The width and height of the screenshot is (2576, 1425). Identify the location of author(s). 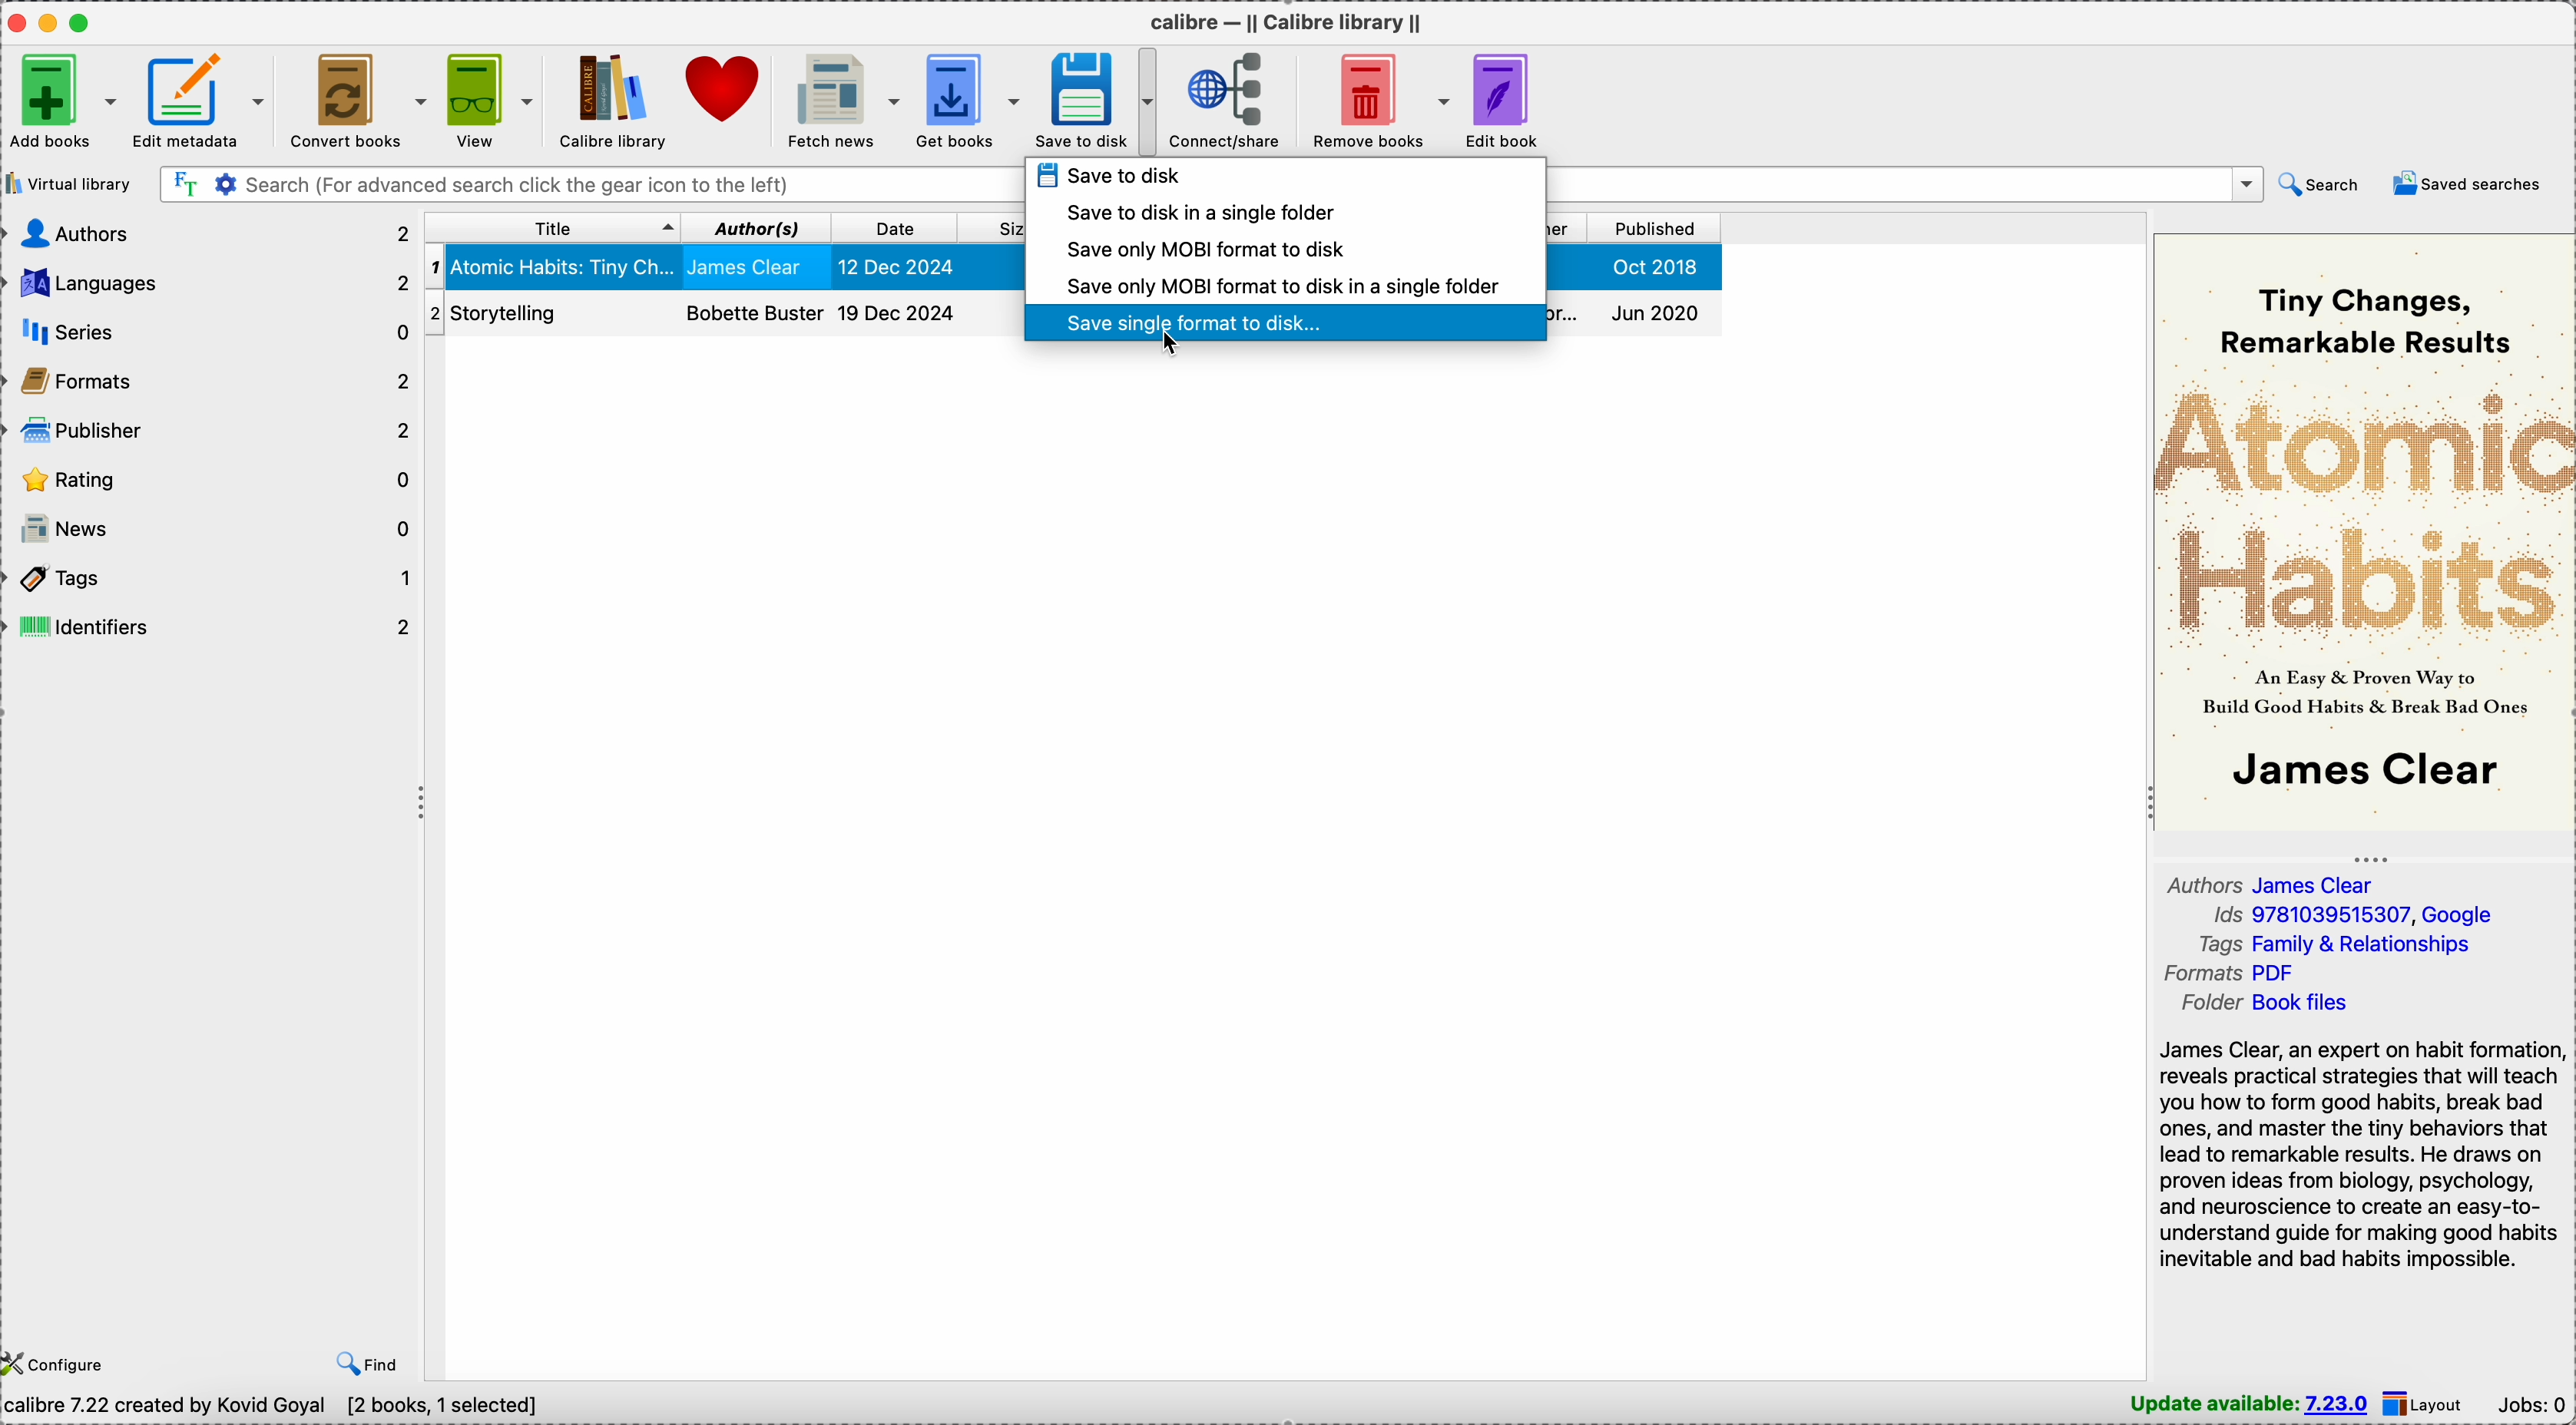
(758, 227).